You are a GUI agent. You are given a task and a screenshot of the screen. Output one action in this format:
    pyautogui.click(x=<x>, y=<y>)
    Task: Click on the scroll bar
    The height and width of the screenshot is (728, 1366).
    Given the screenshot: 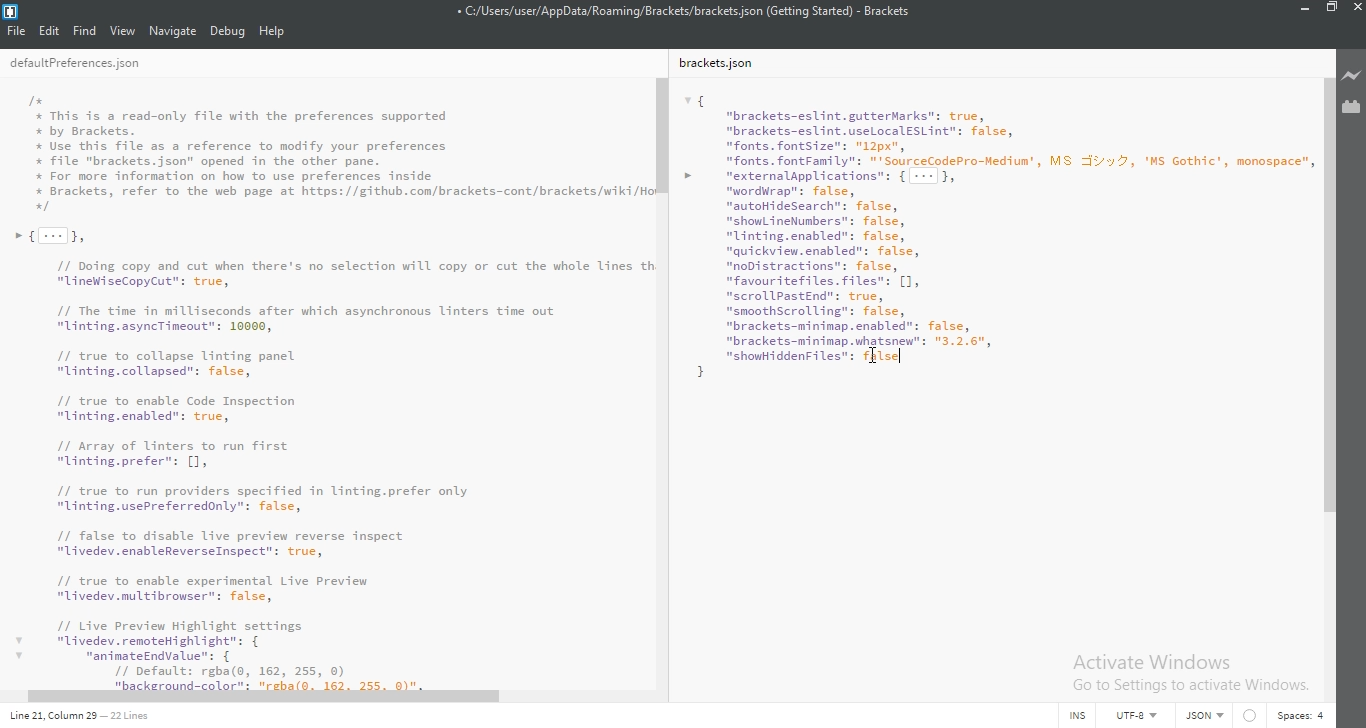 What is the action you would take?
    pyautogui.click(x=266, y=699)
    